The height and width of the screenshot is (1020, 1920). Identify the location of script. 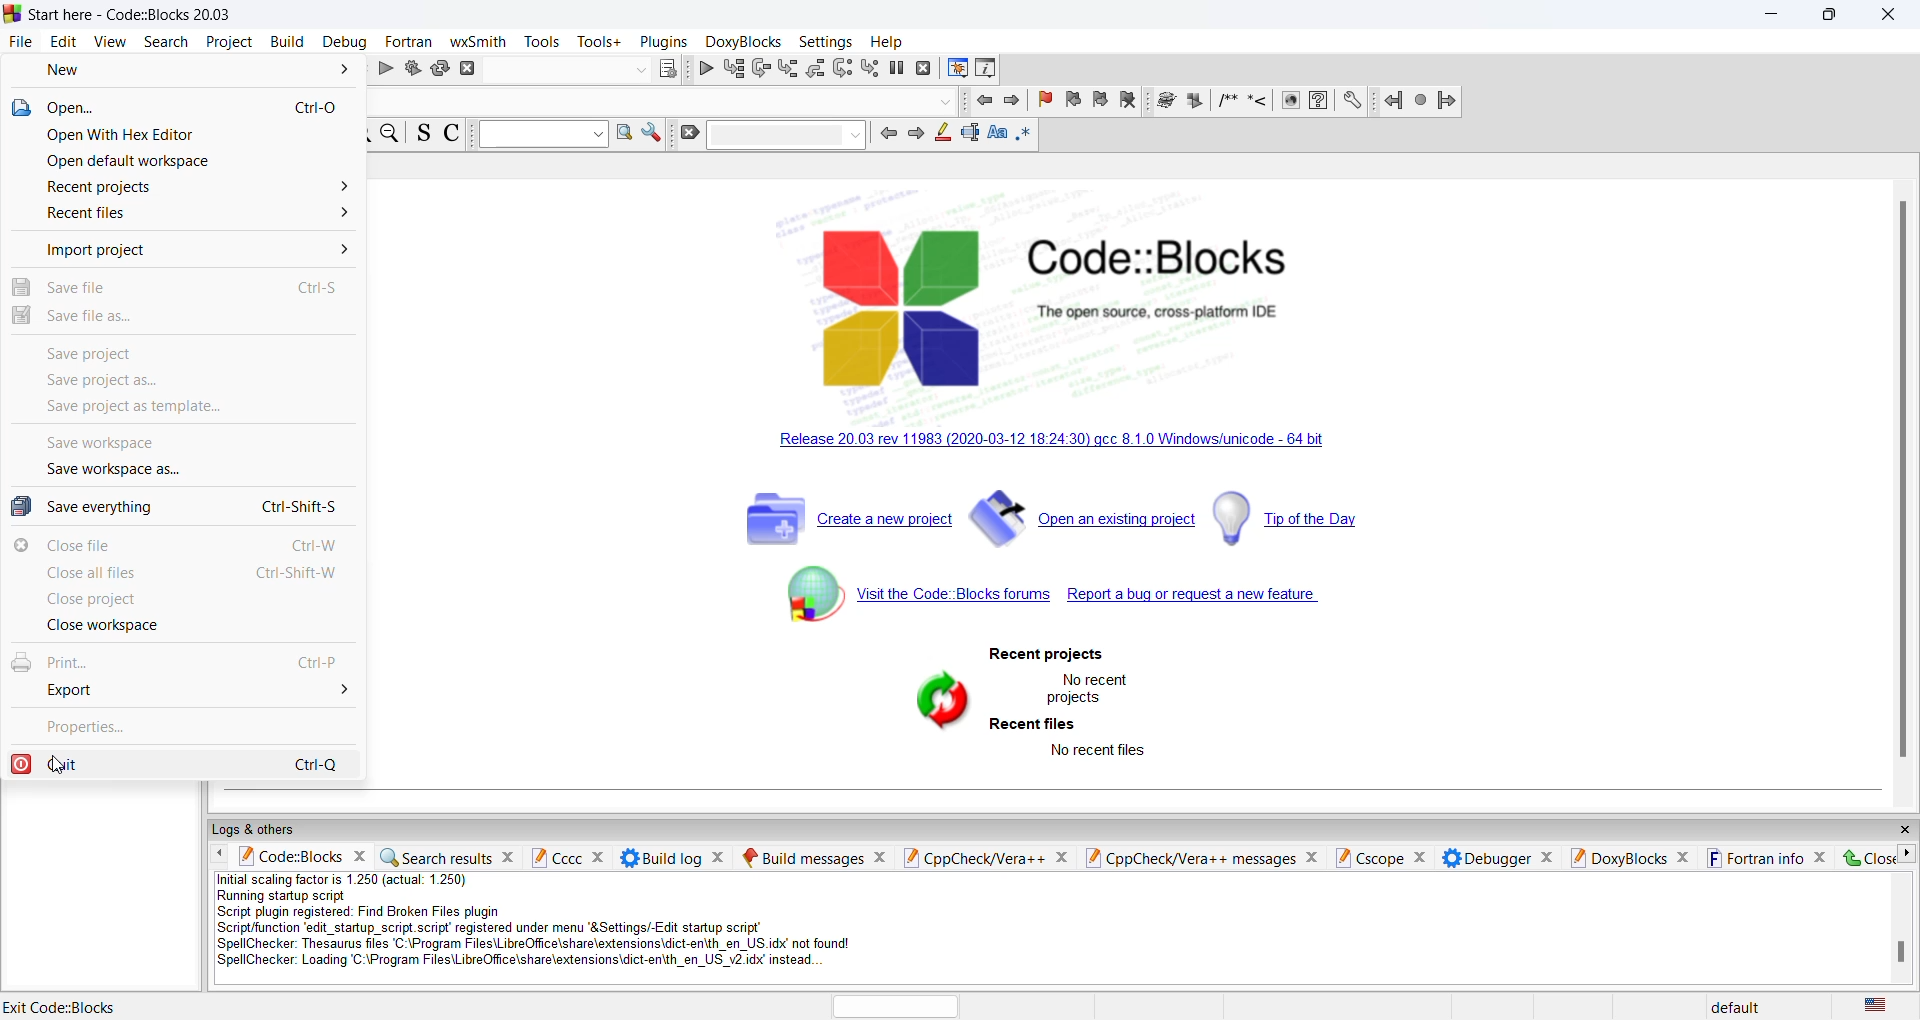
(560, 925).